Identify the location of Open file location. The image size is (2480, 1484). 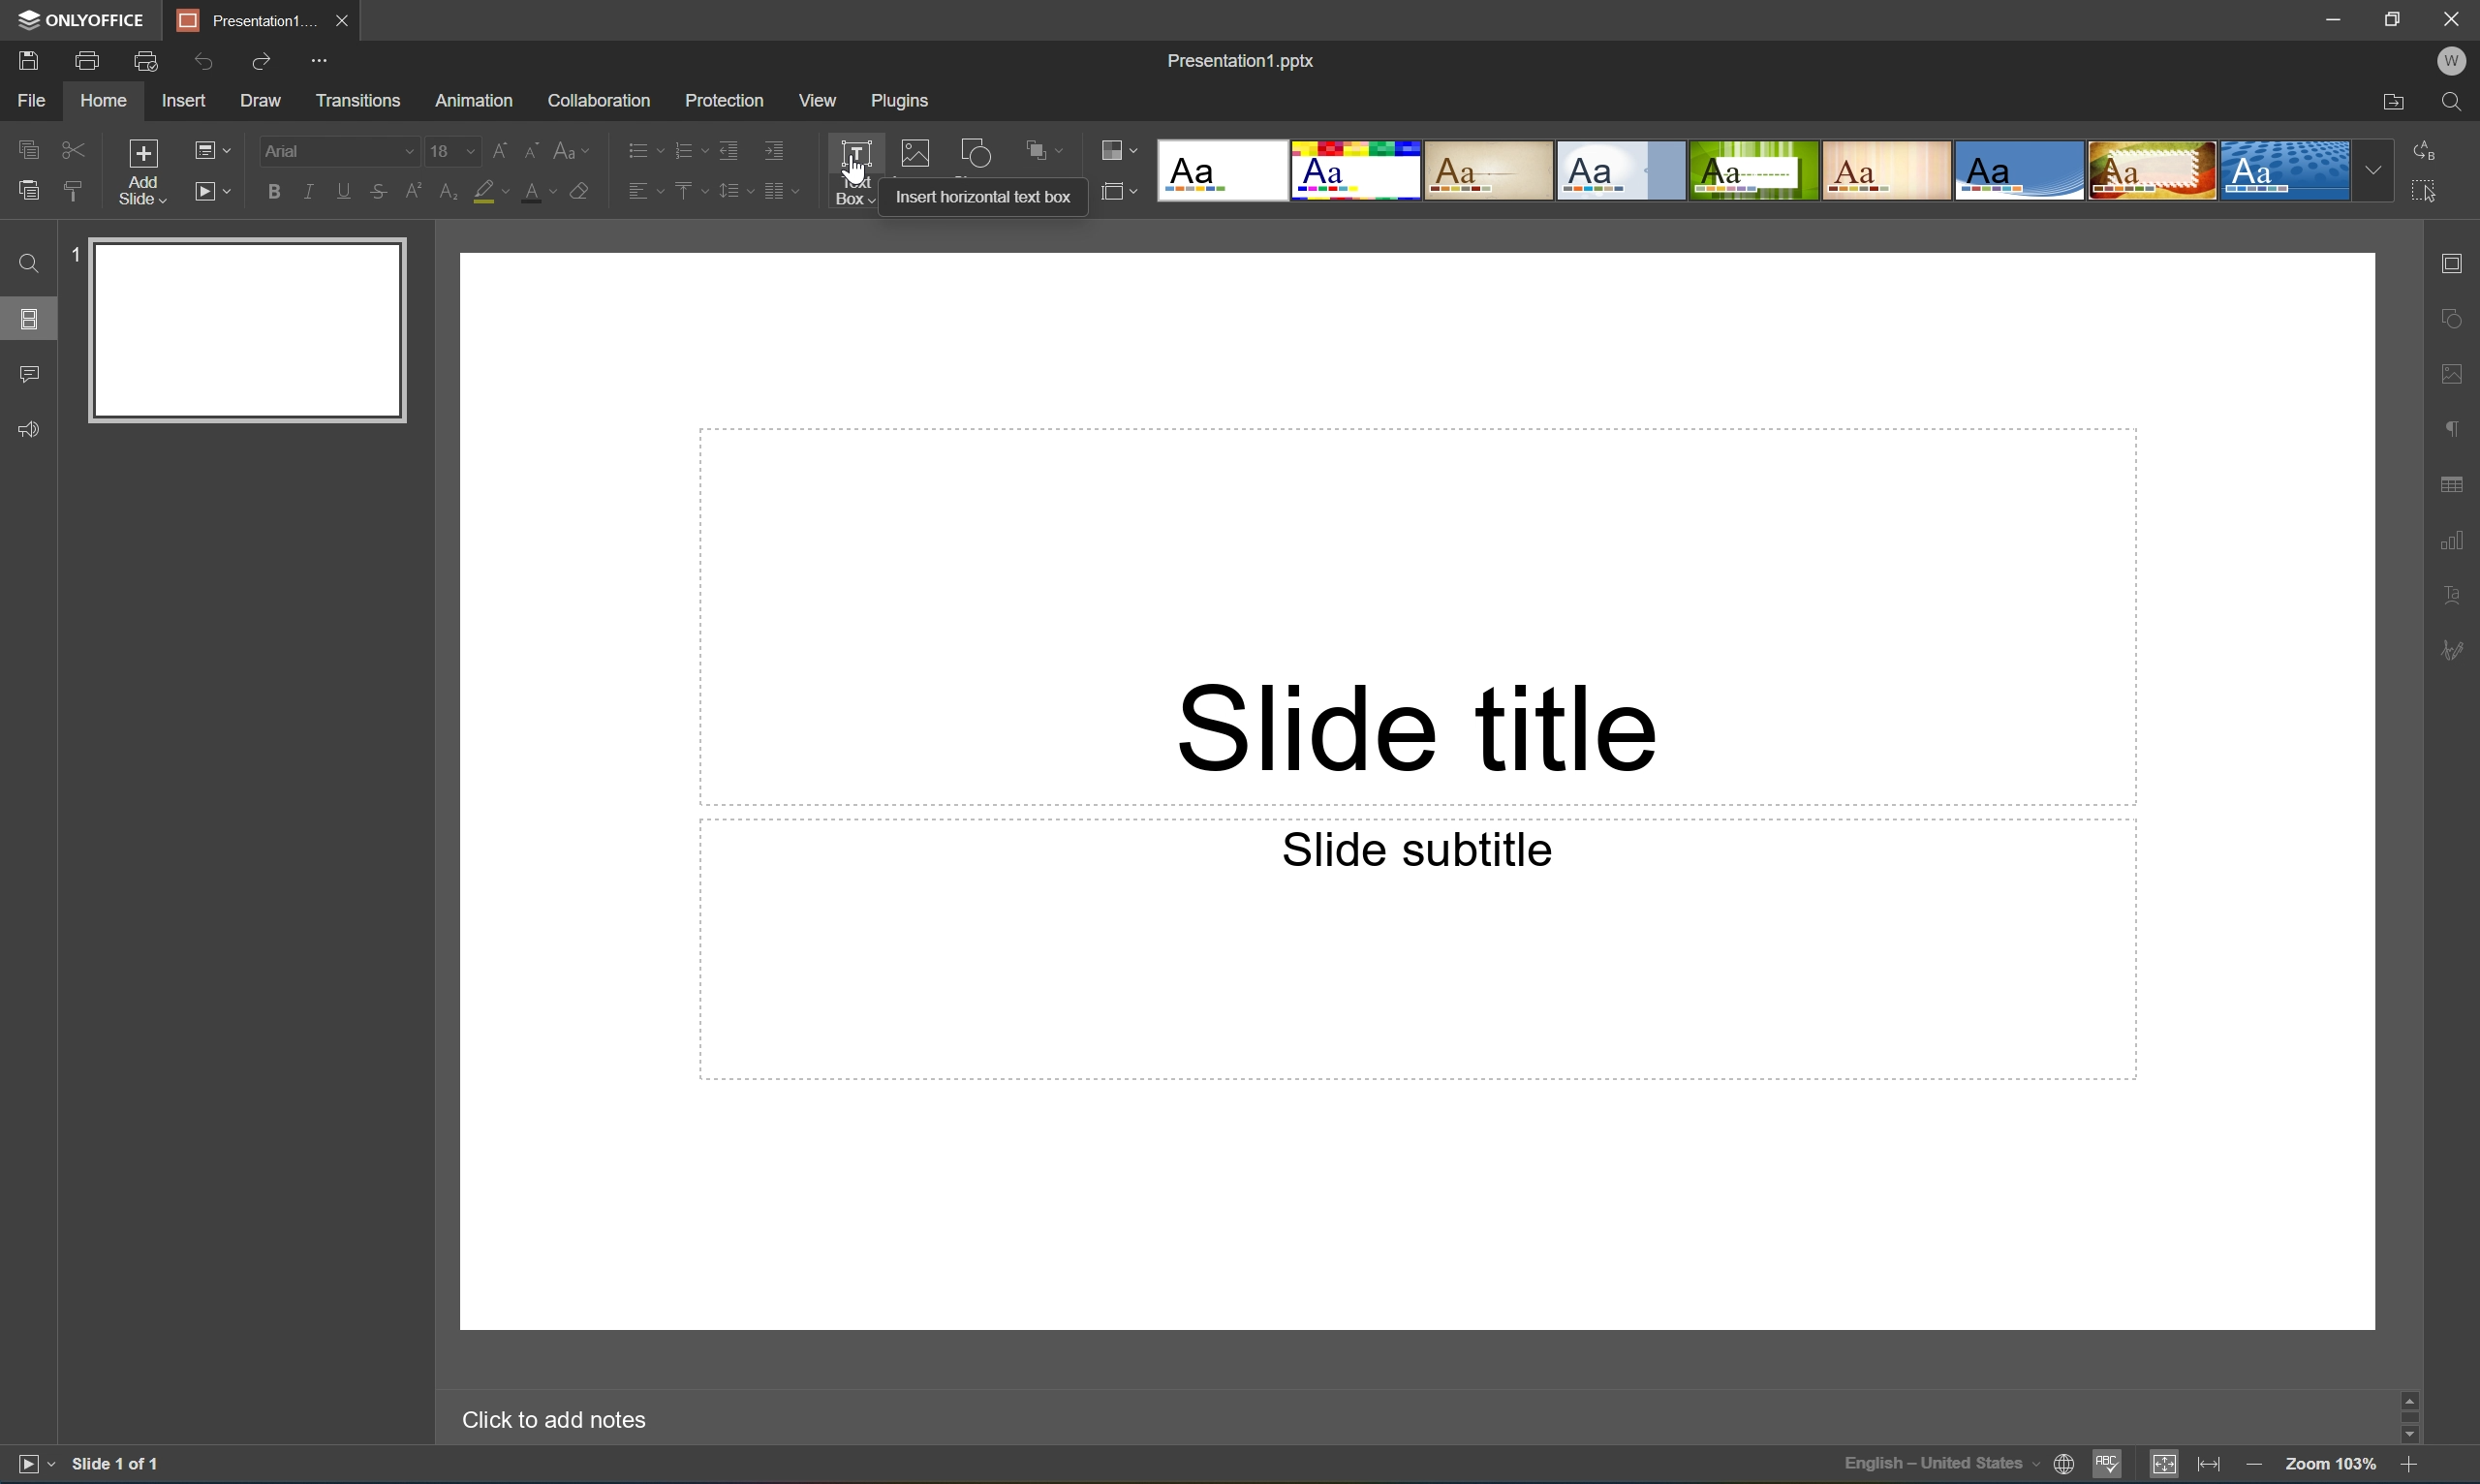
(2393, 104).